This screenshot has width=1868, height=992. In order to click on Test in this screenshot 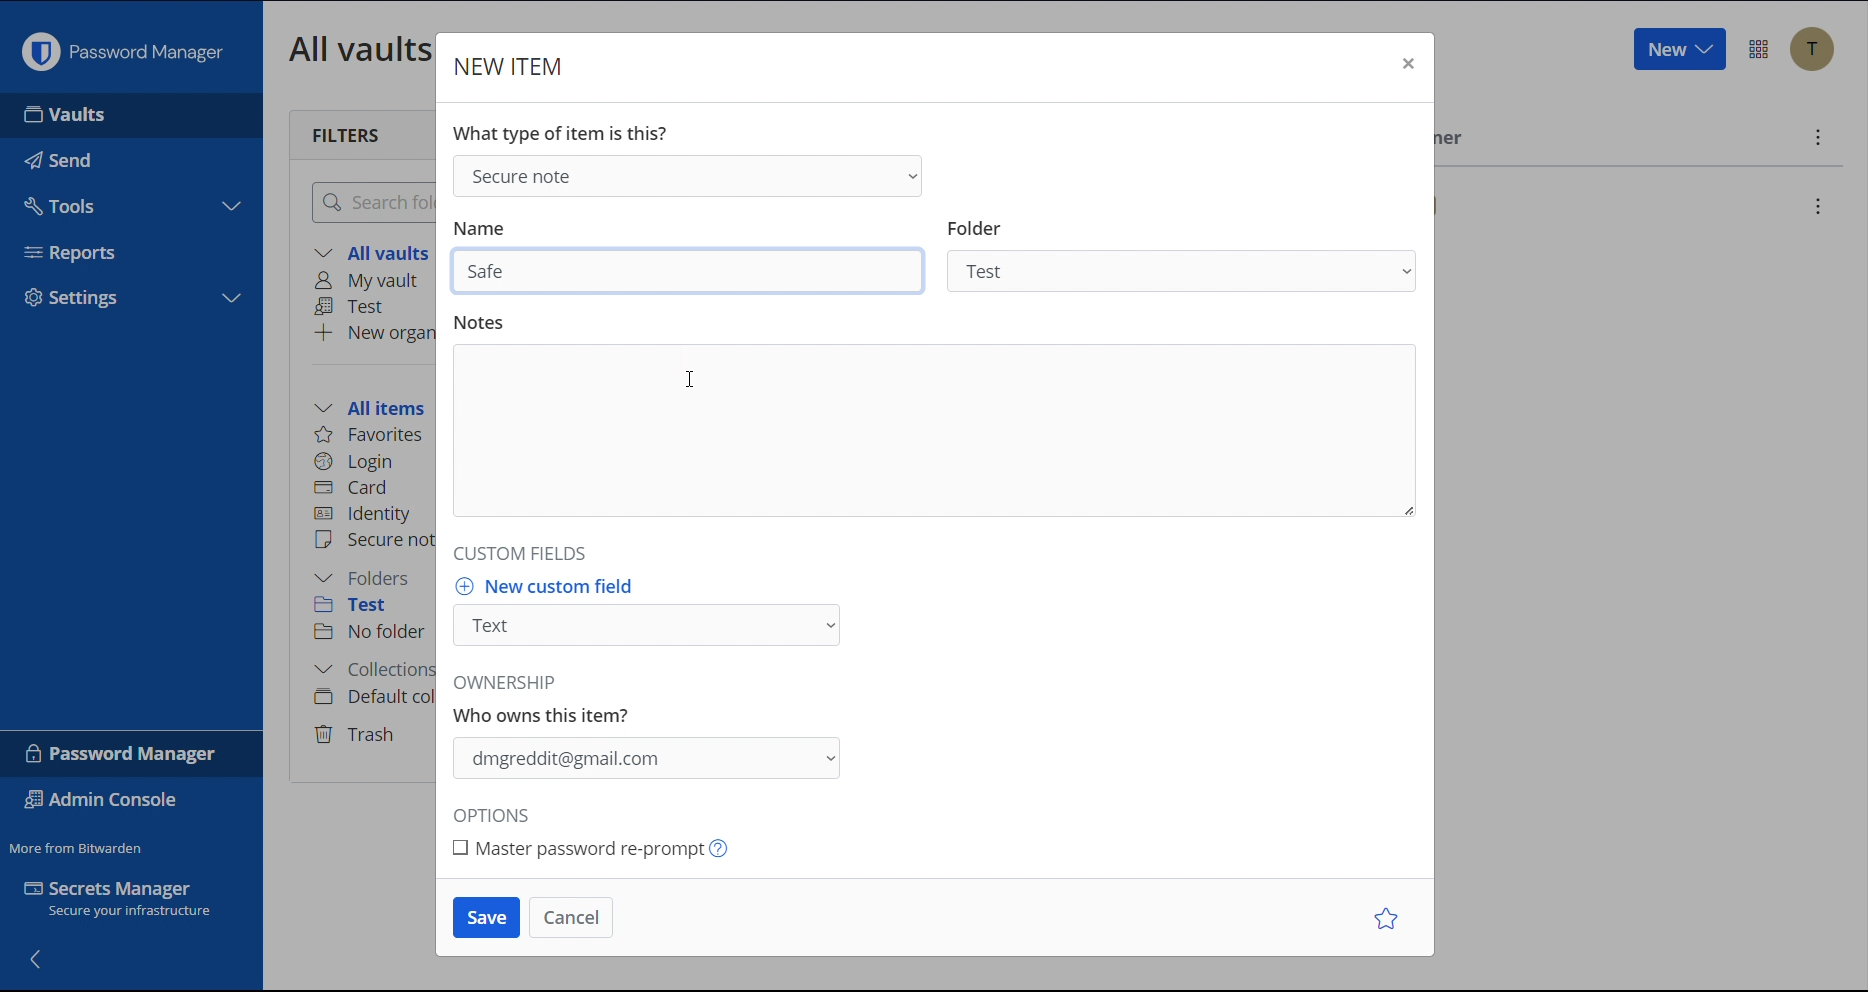, I will do `click(355, 307)`.